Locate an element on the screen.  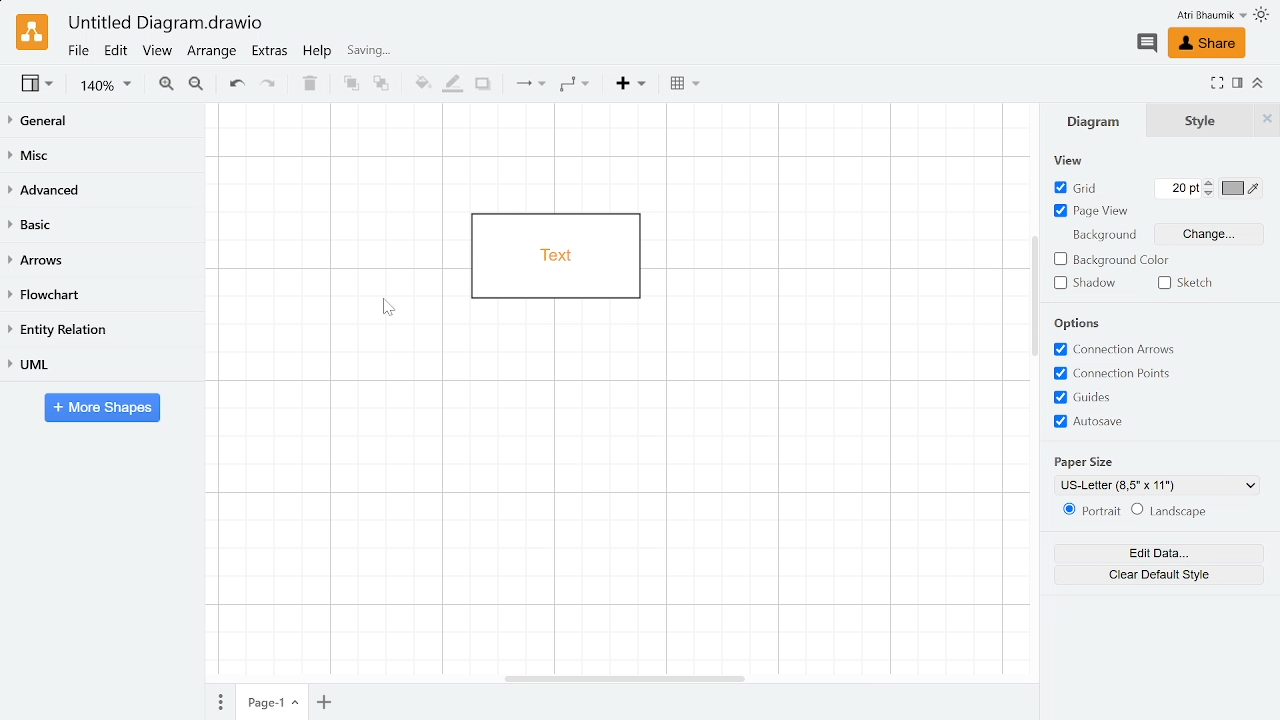
Zoom in is located at coordinates (166, 86).